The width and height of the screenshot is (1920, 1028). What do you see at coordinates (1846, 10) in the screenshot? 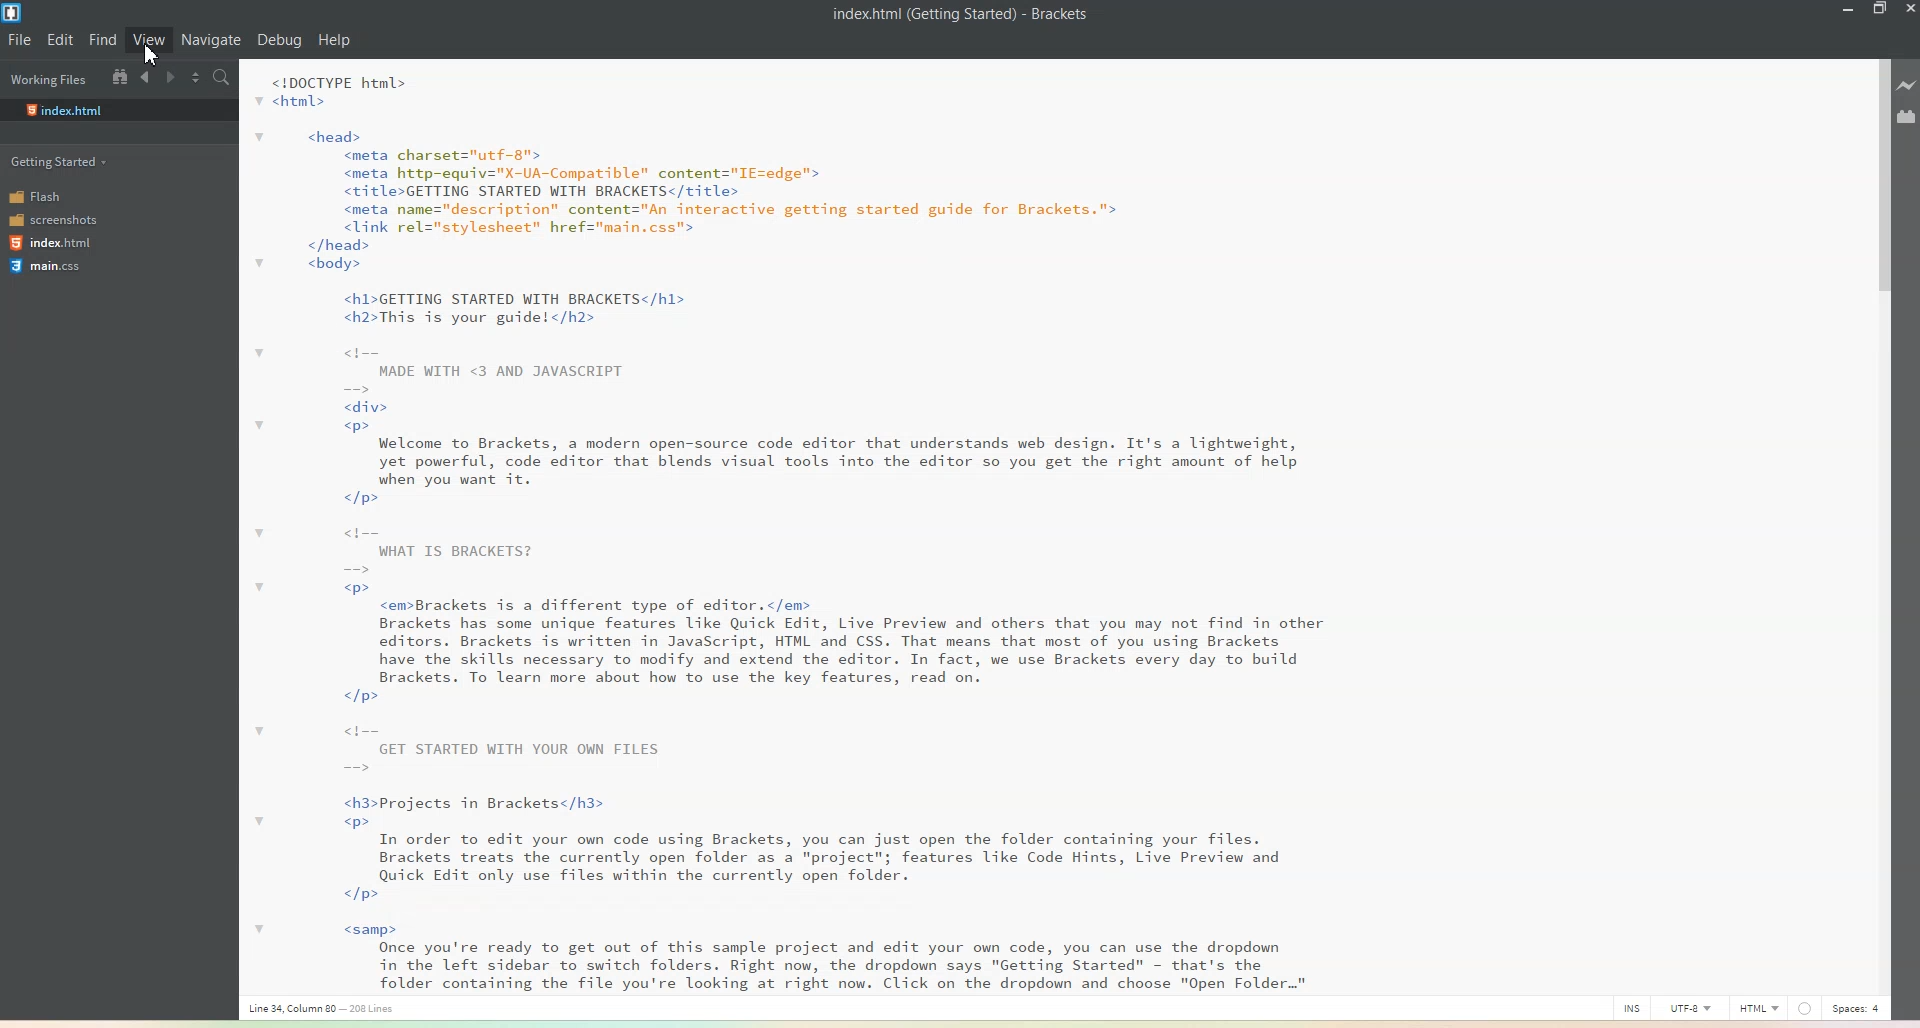
I see `Minimize` at bounding box center [1846, 10].